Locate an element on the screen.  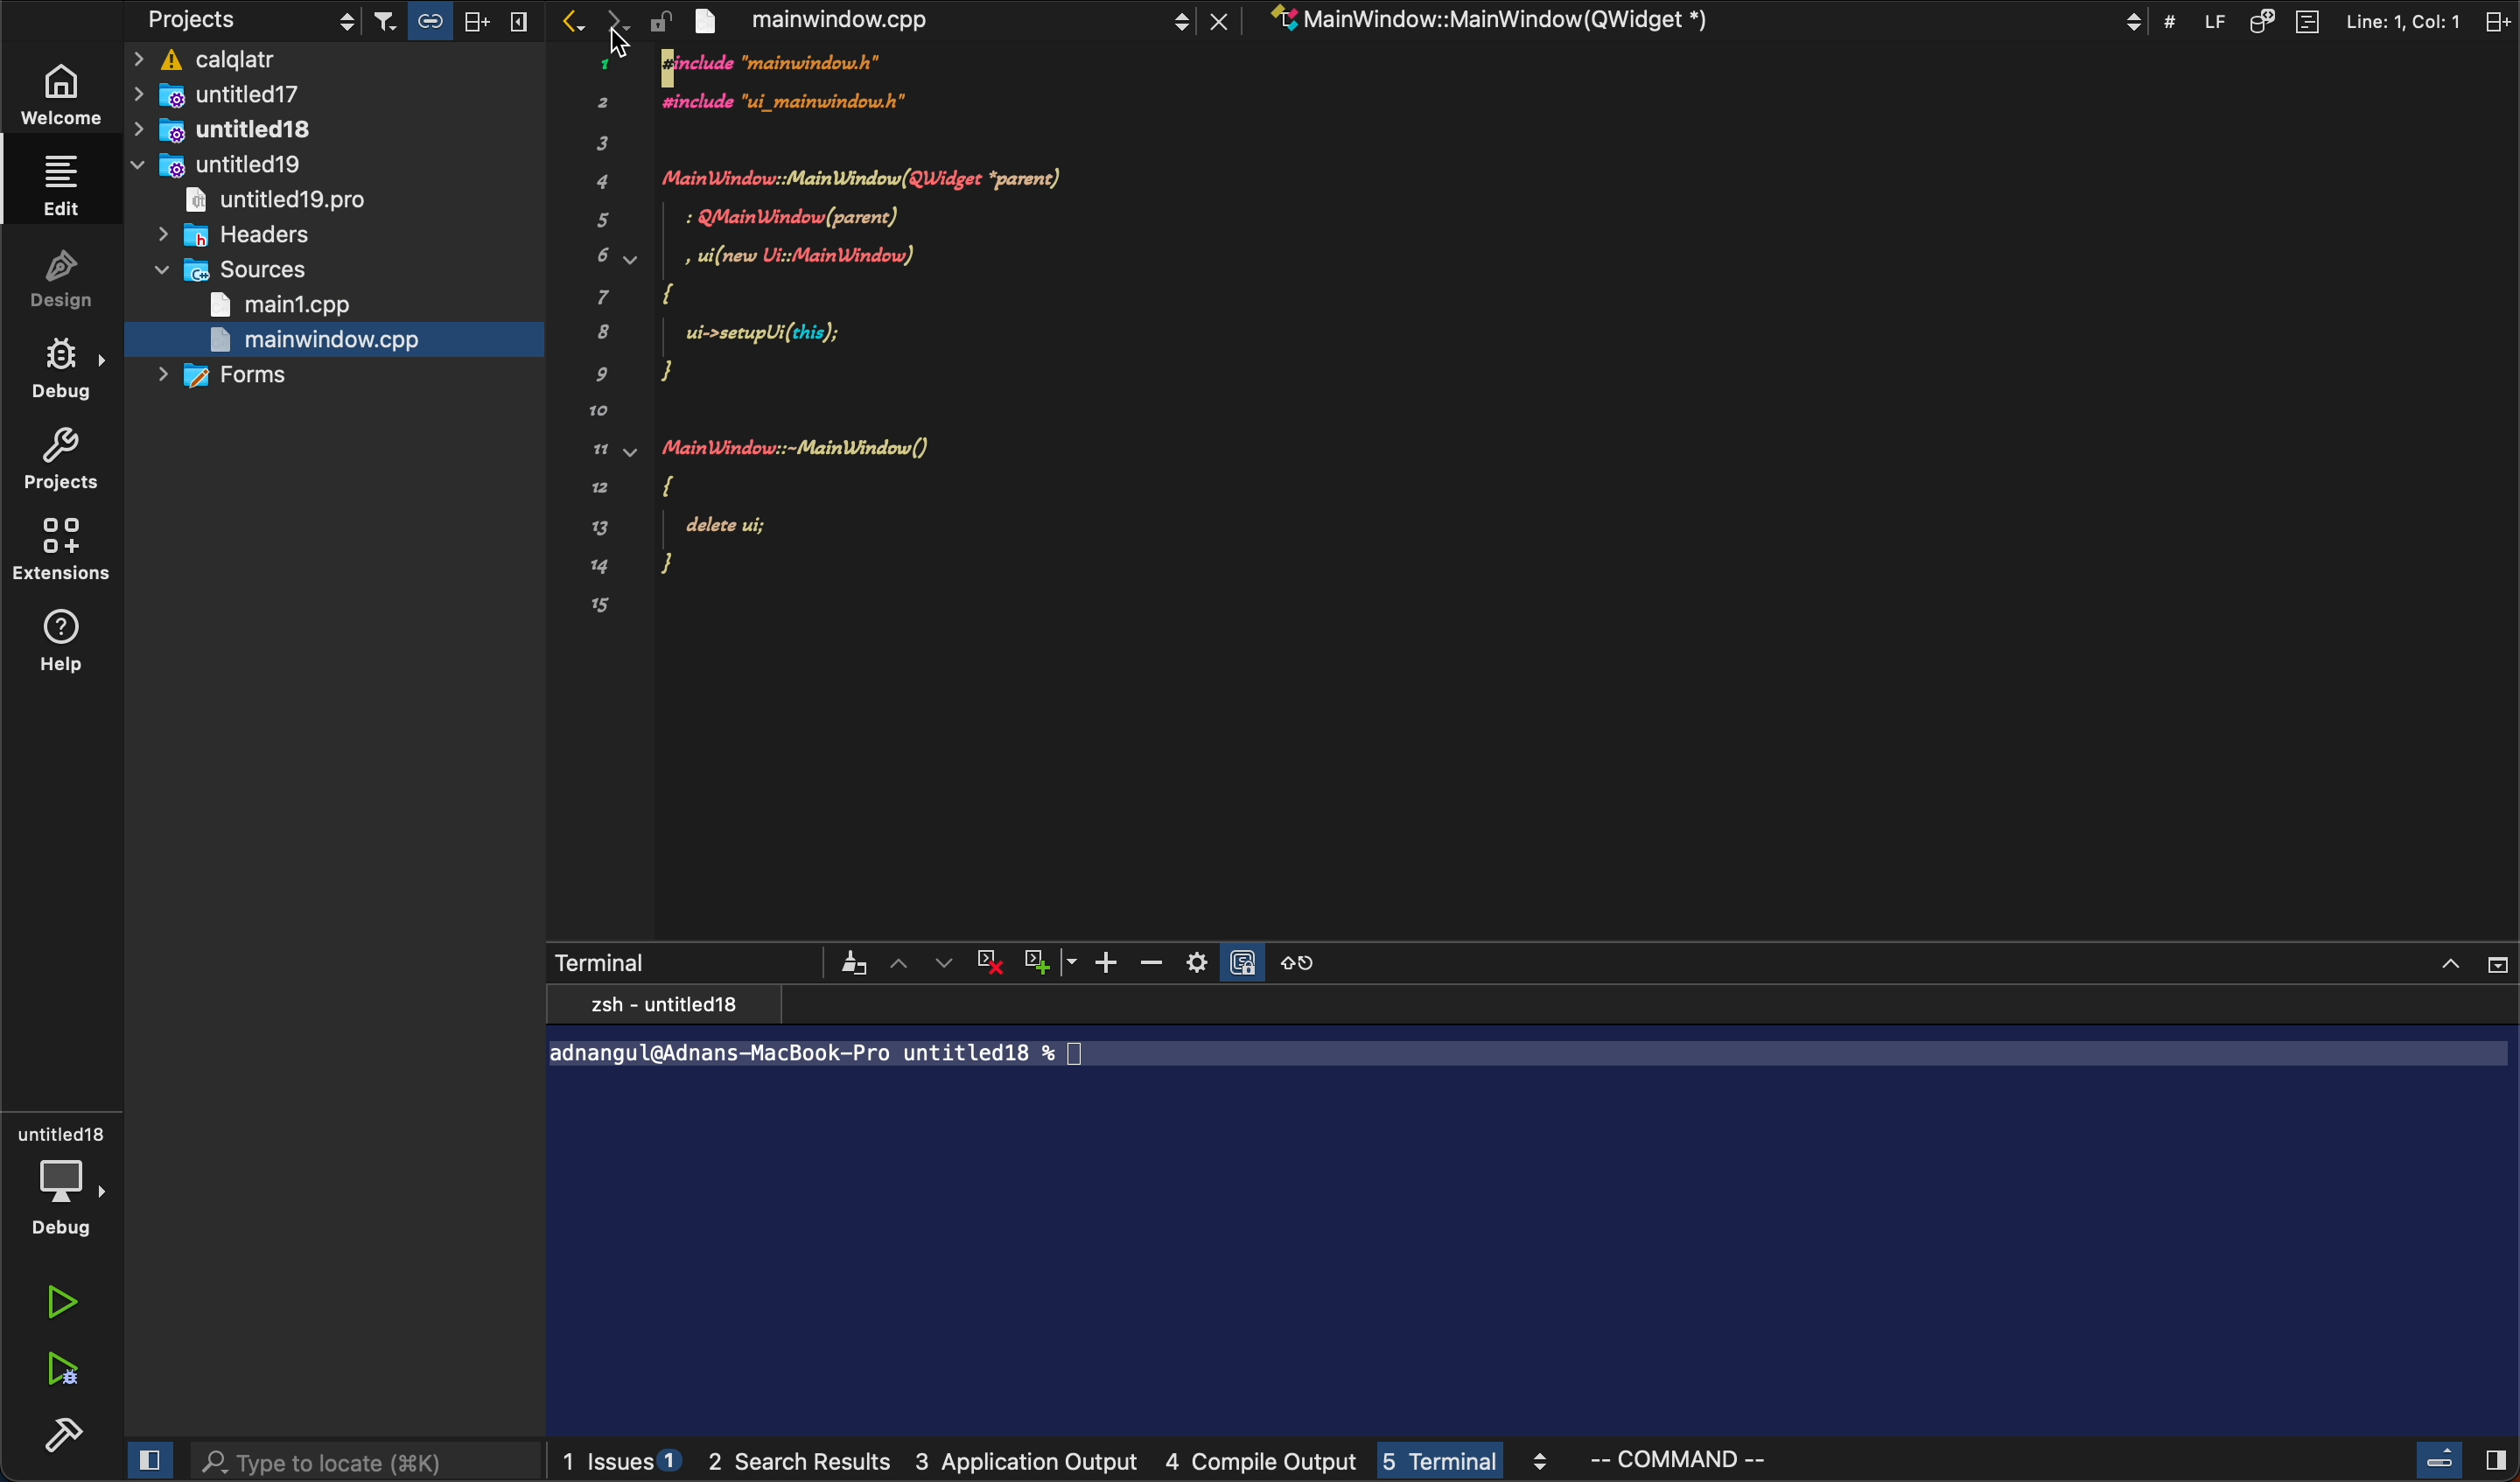
filter is located at coordinates (451, 20).